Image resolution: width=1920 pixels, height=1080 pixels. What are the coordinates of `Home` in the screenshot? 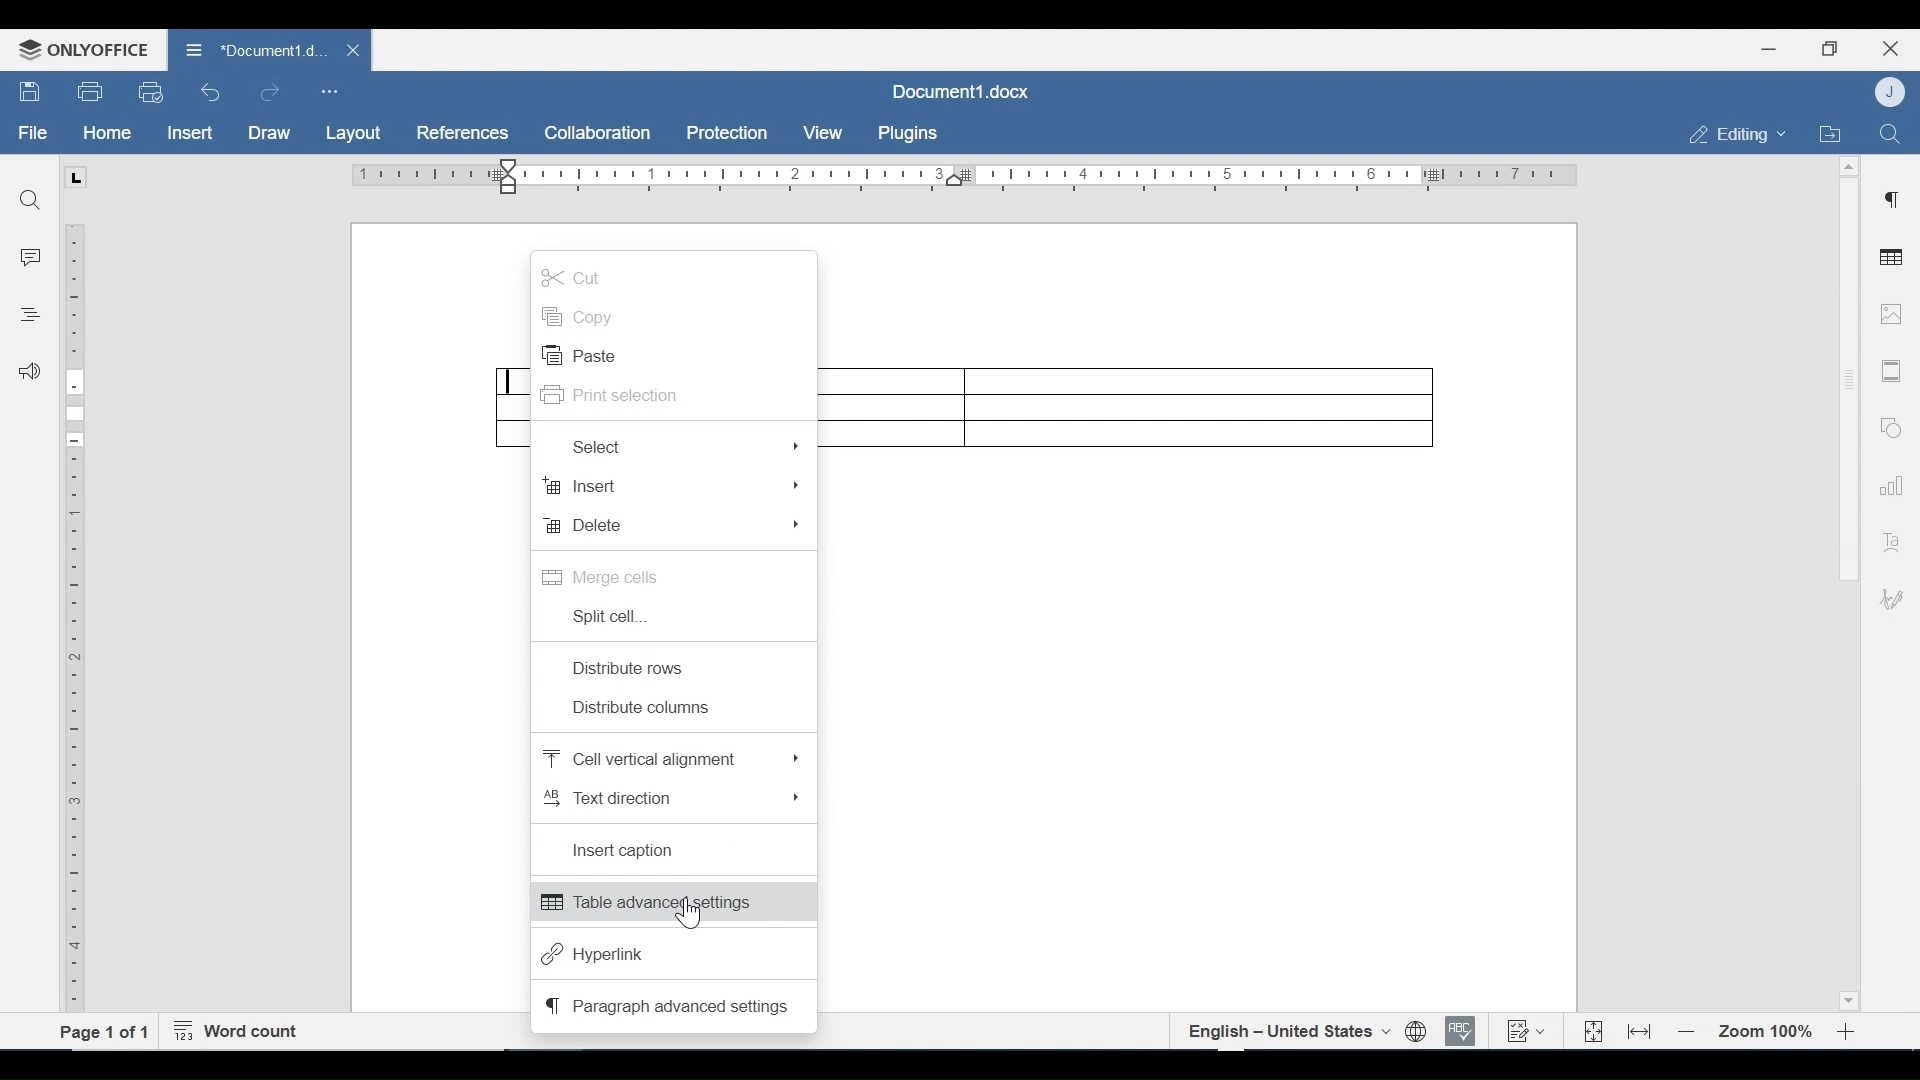 It's located at (107, 133).